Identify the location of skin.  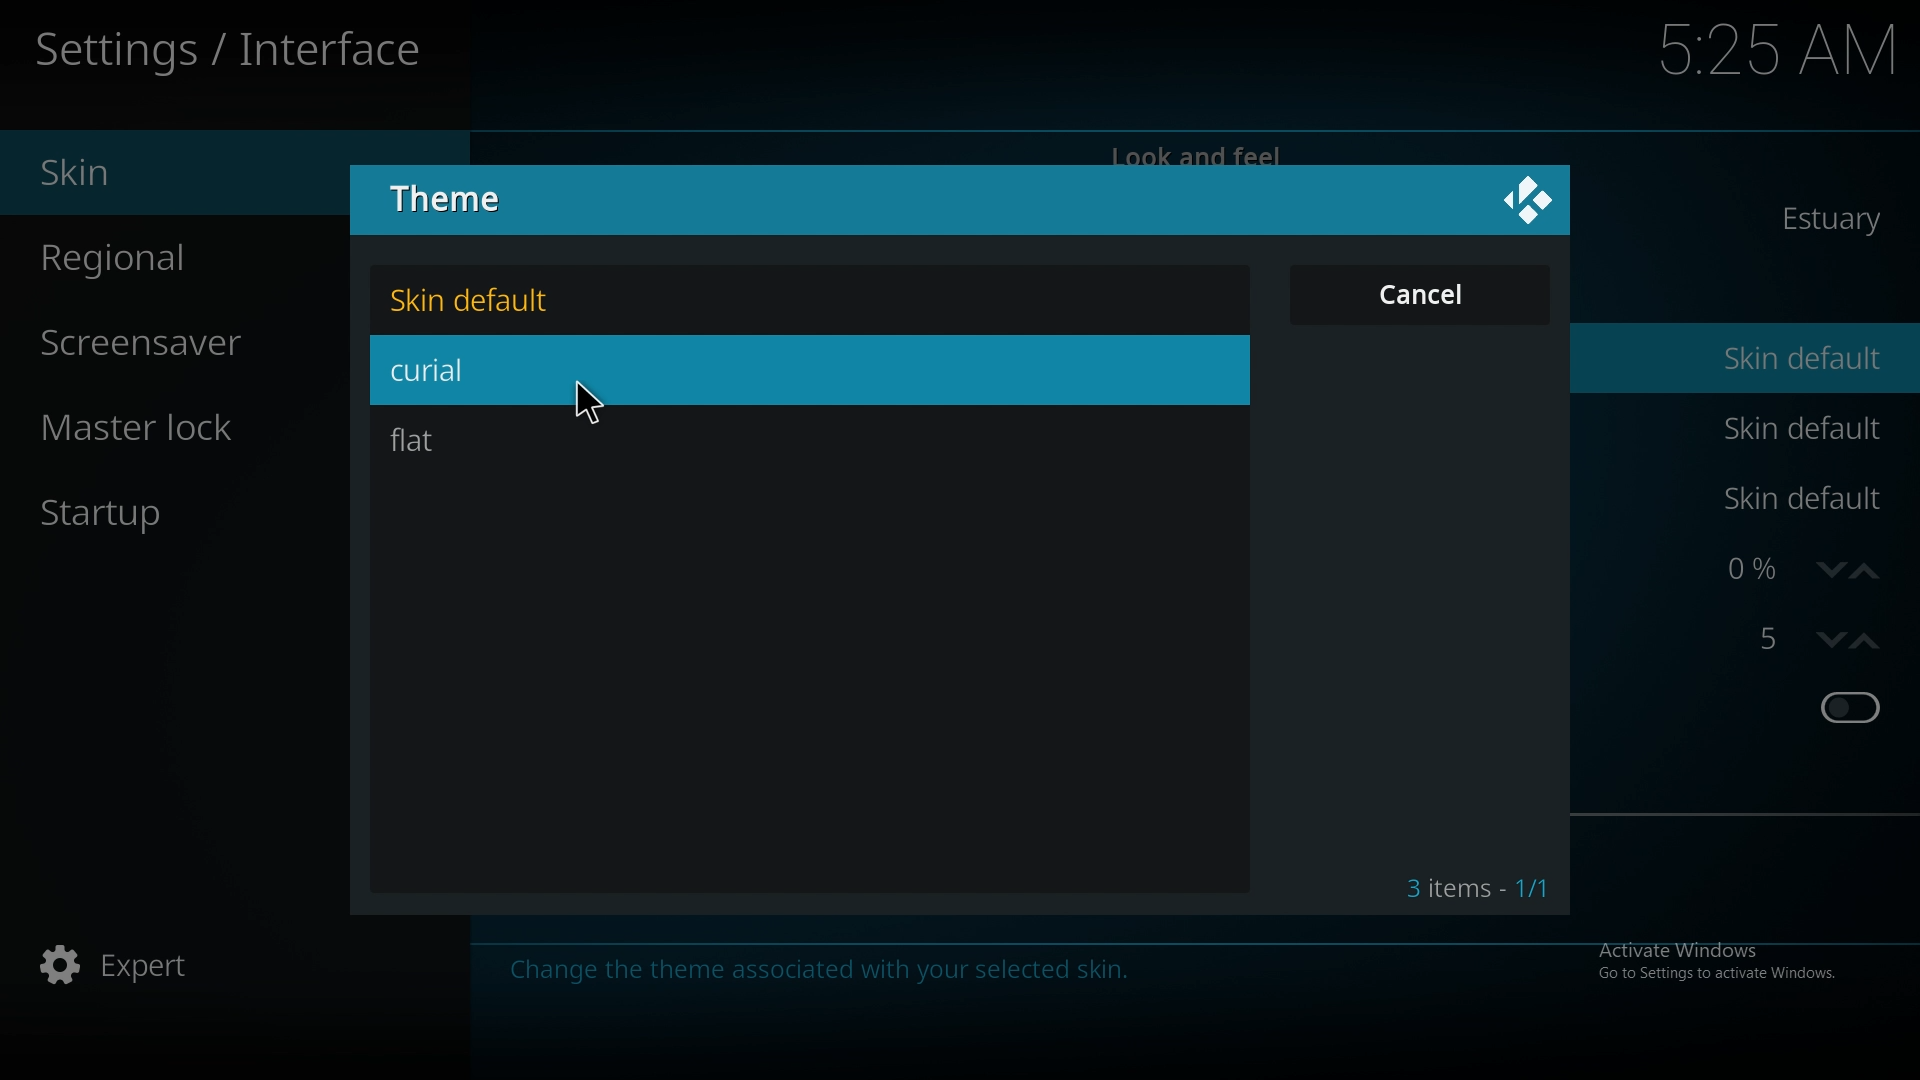
(169, 176).